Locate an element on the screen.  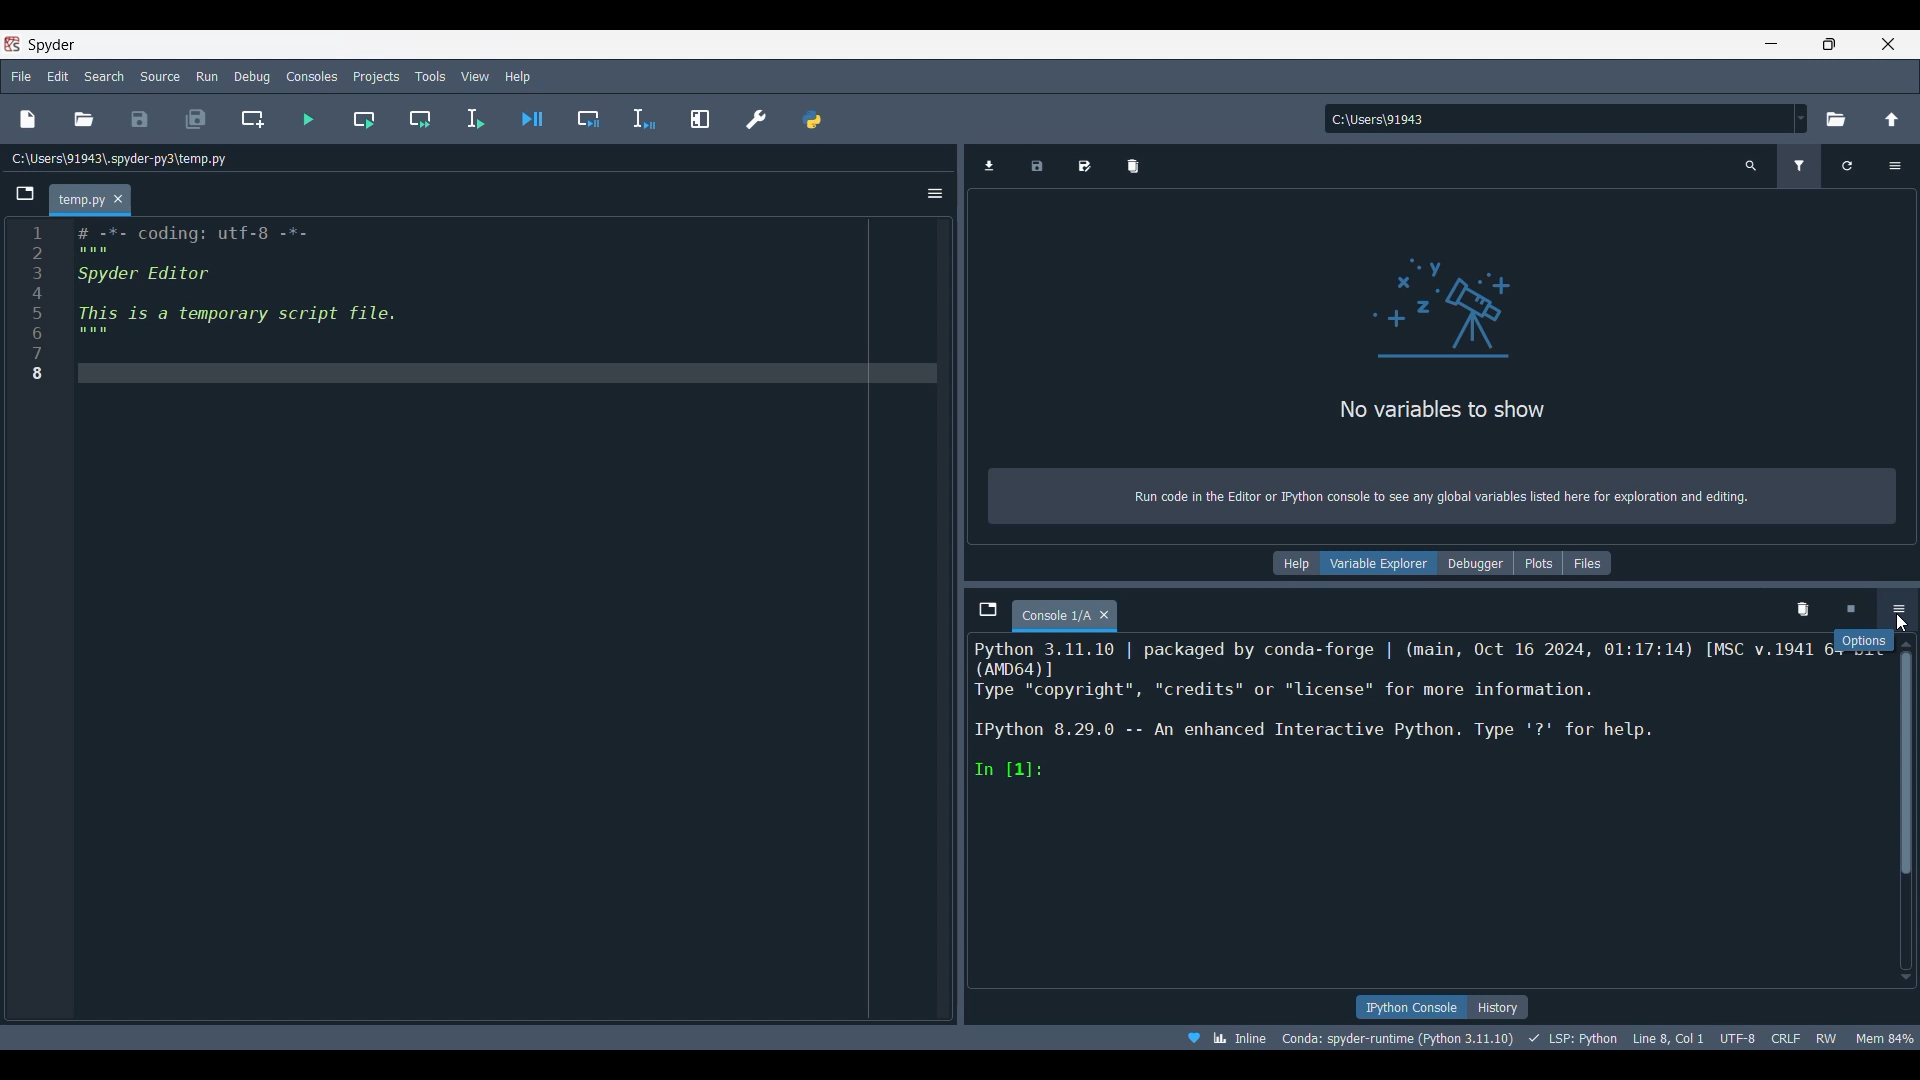
Source menu is located at coordinates (160, 77).